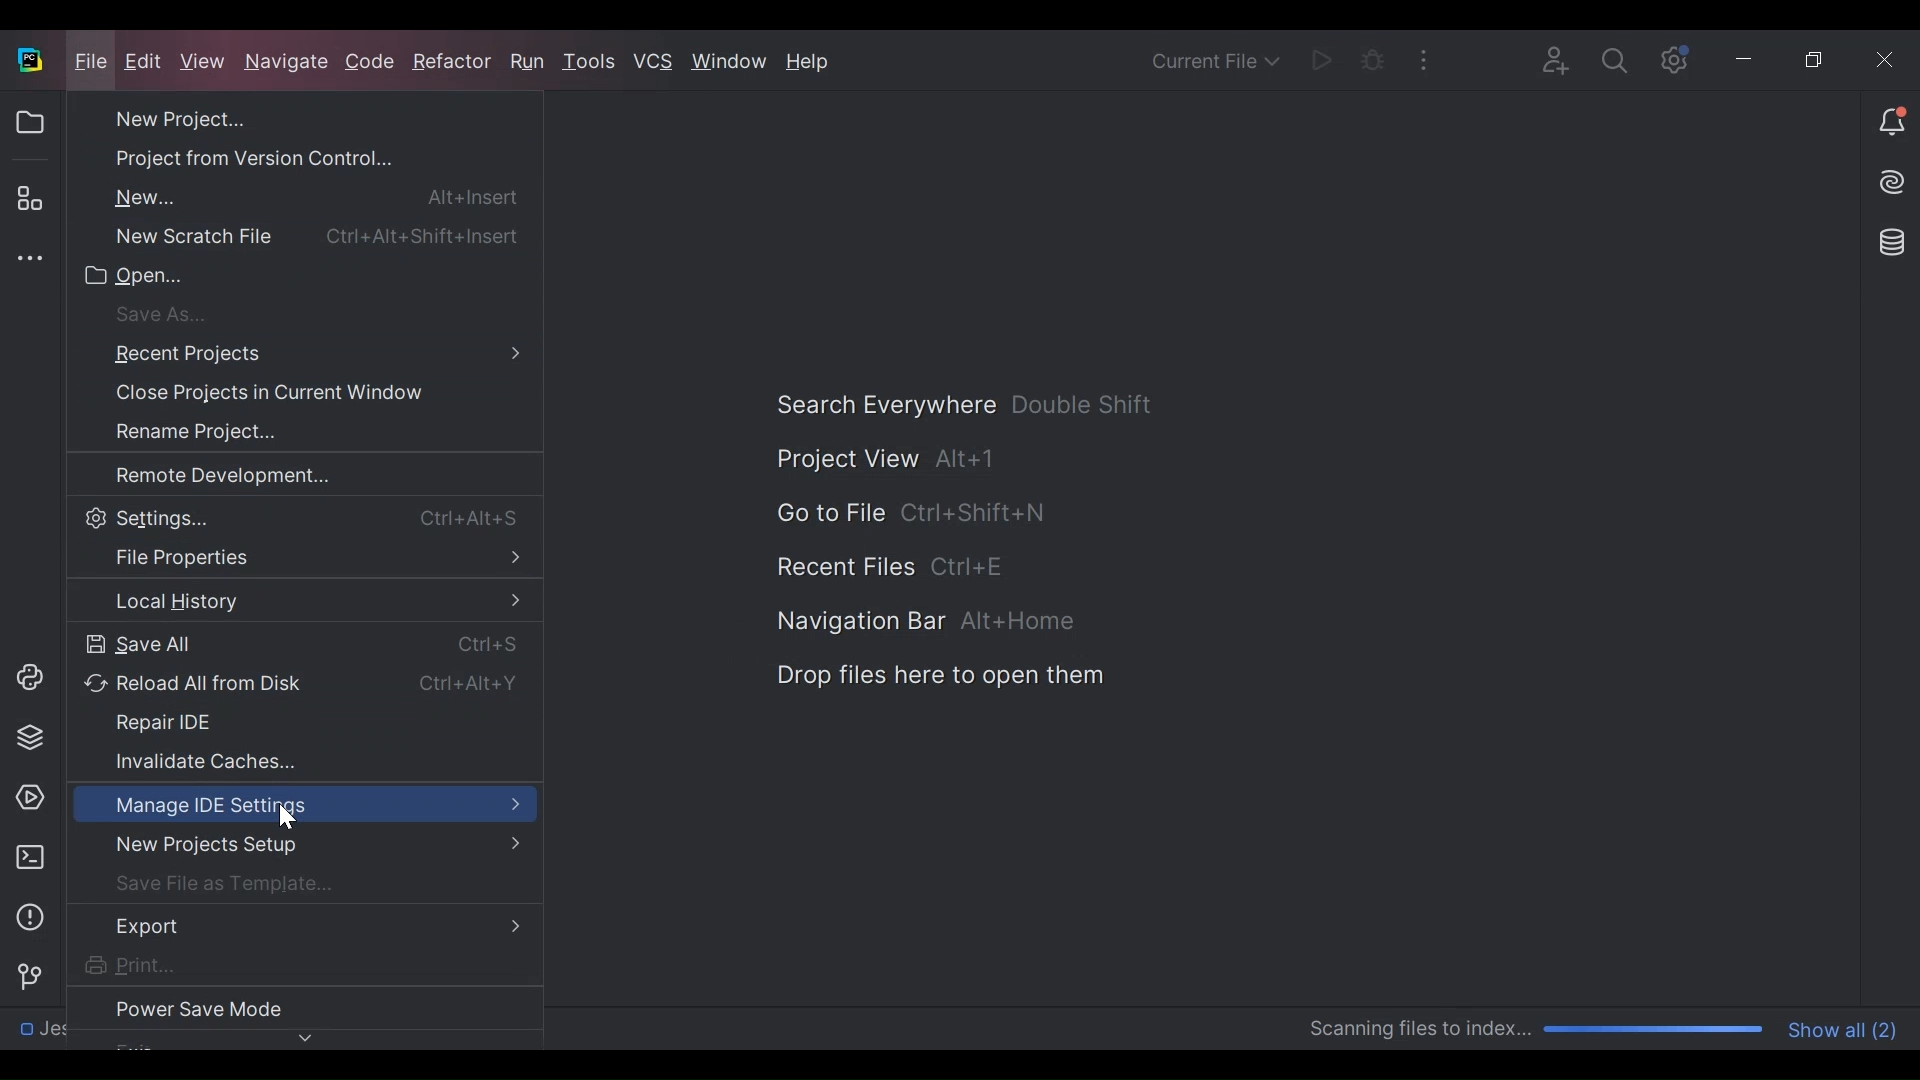 This screenshot has width=1920, height=1080. Describe the element at coordinates (91, 61) in the screenshot. I see `File` at that location.